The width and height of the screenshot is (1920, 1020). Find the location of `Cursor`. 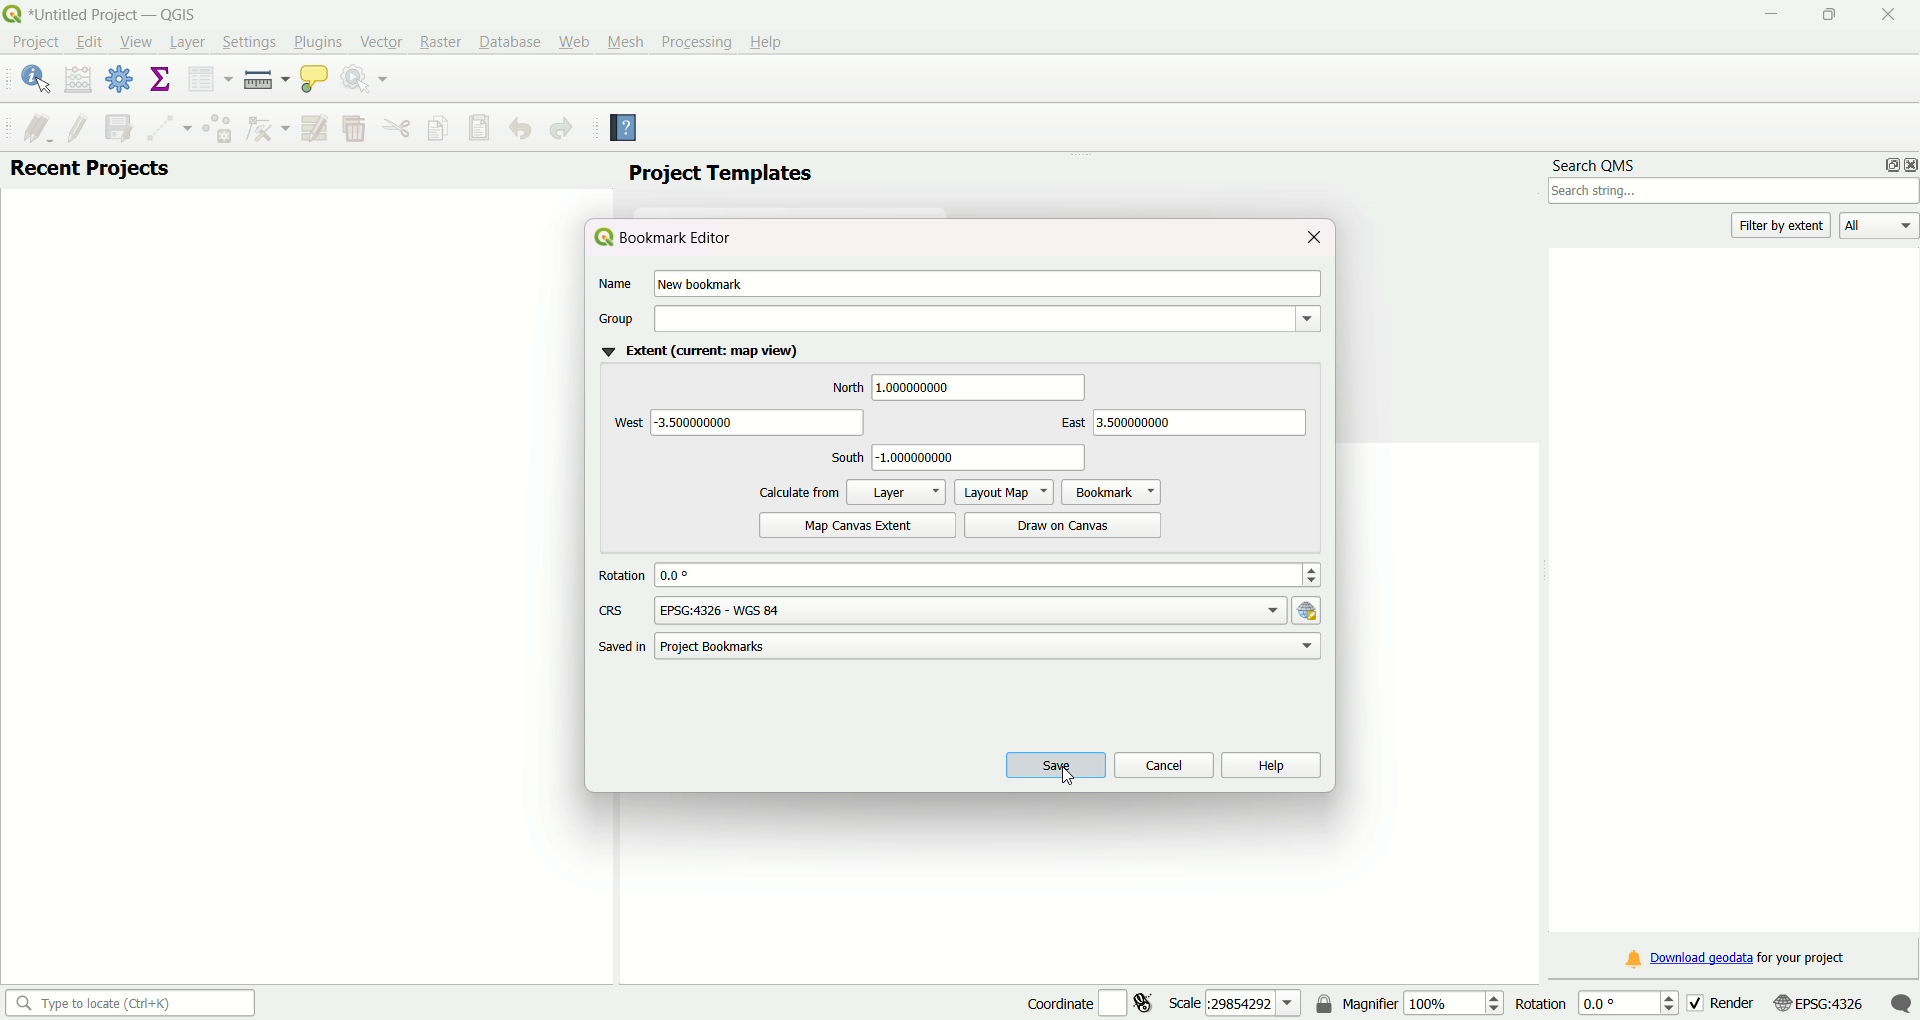

Cursor is located at coordinates (144, 47).